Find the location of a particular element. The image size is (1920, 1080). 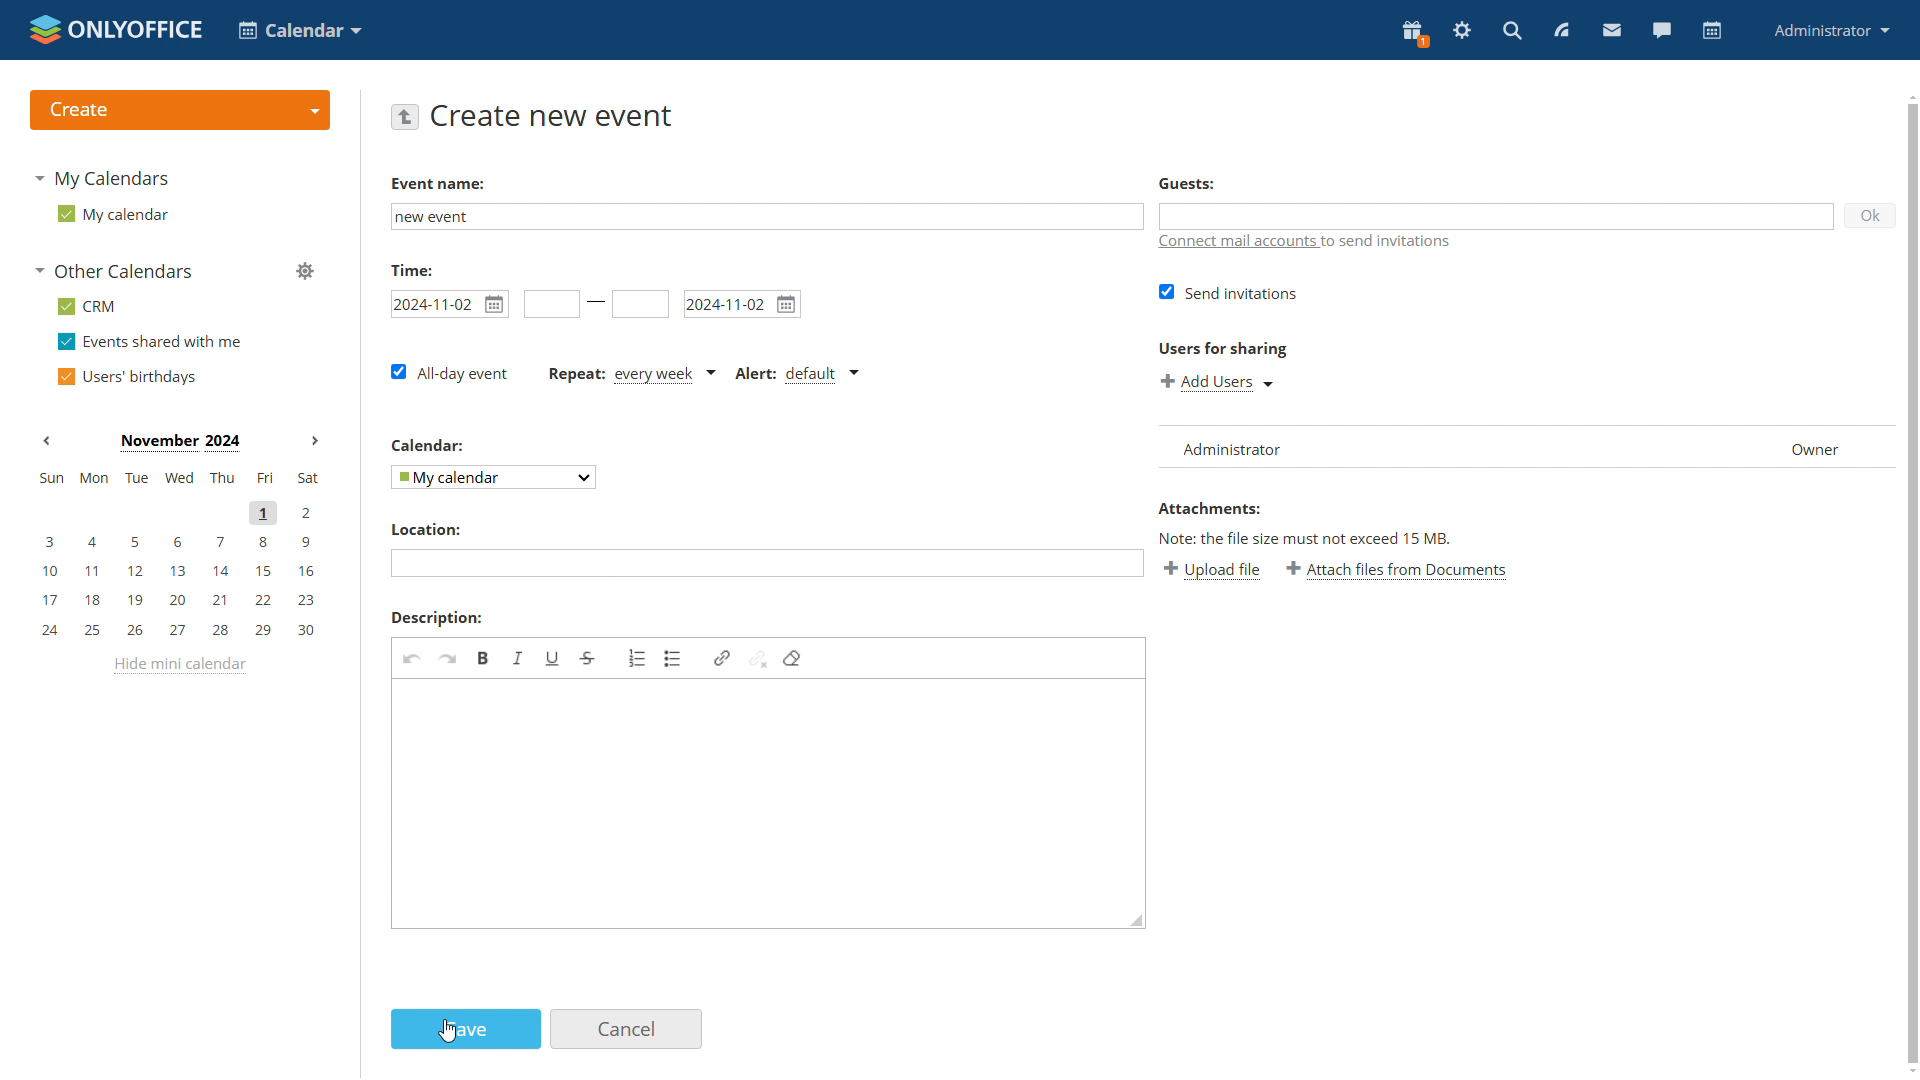

Event name is located at coordinates (436, 183).